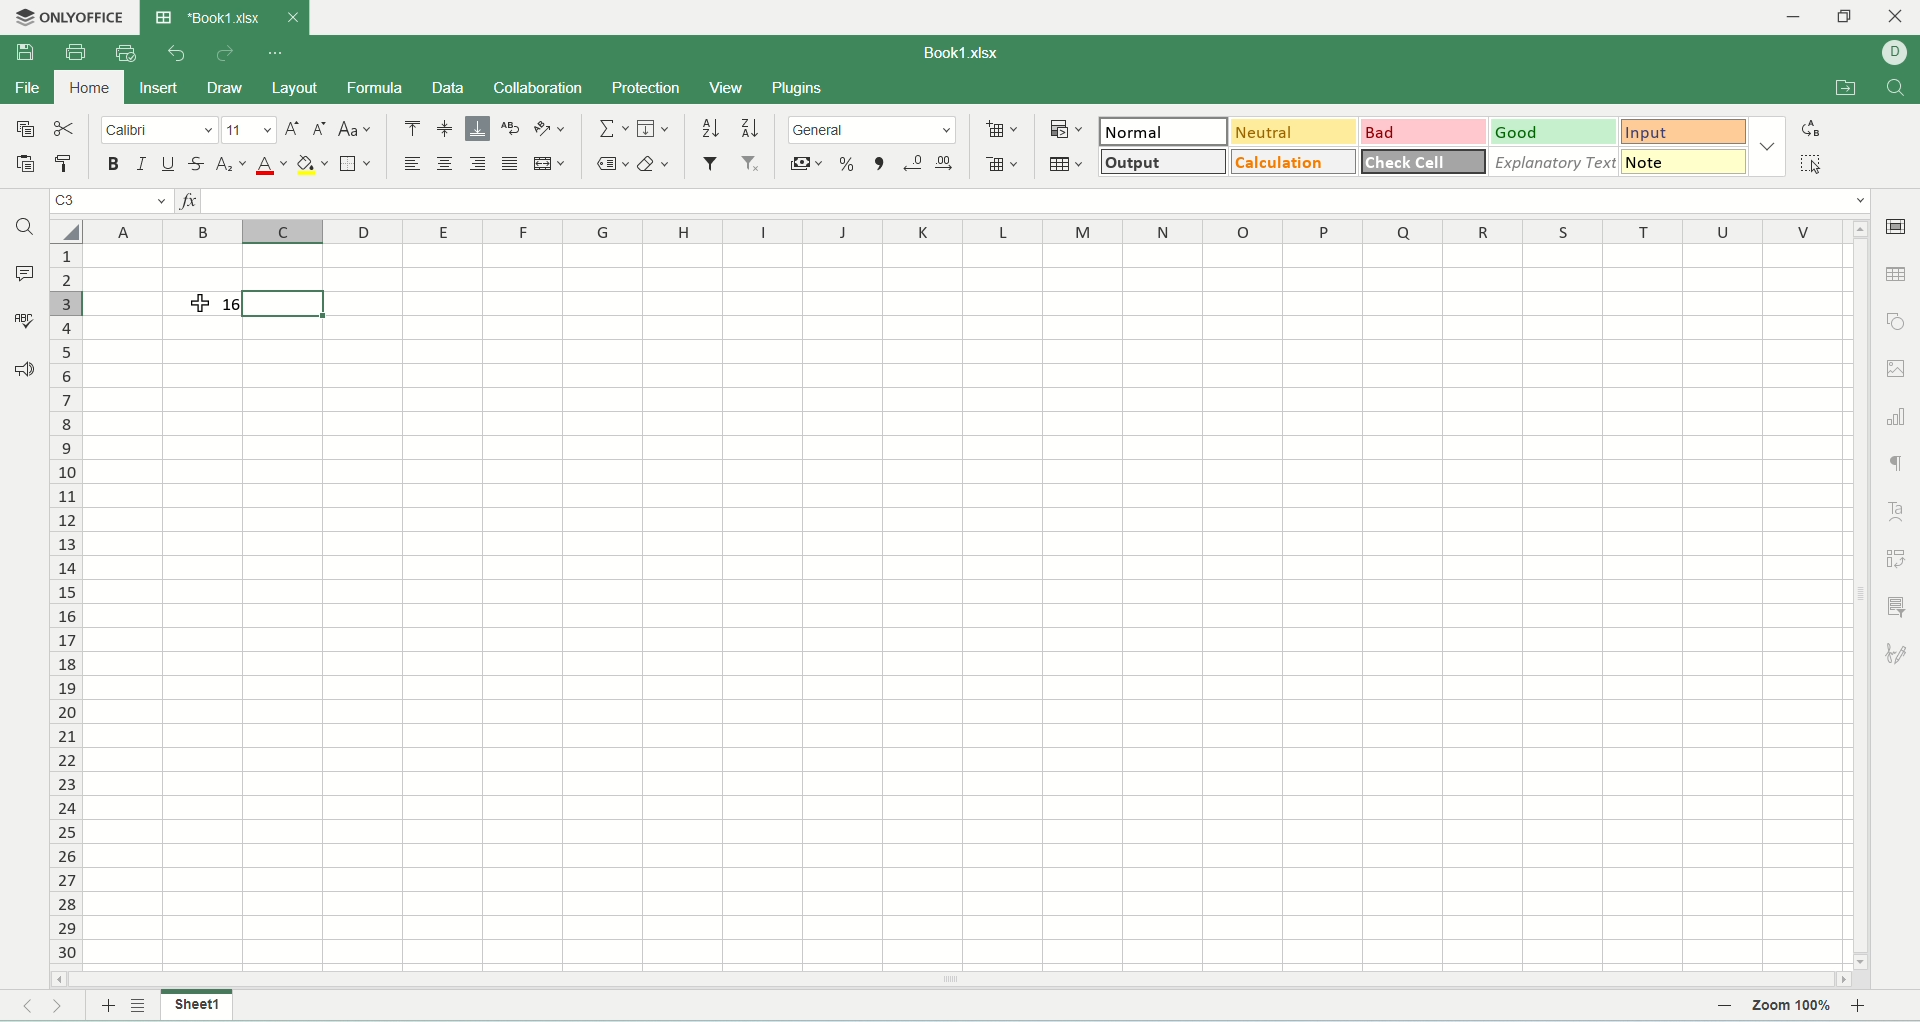 The width and height of the screenshot is (1920, 1022). What do you see at coordinates (1897, 89) in the screenshot?
I see `find` at bounding box center [1897, 89].